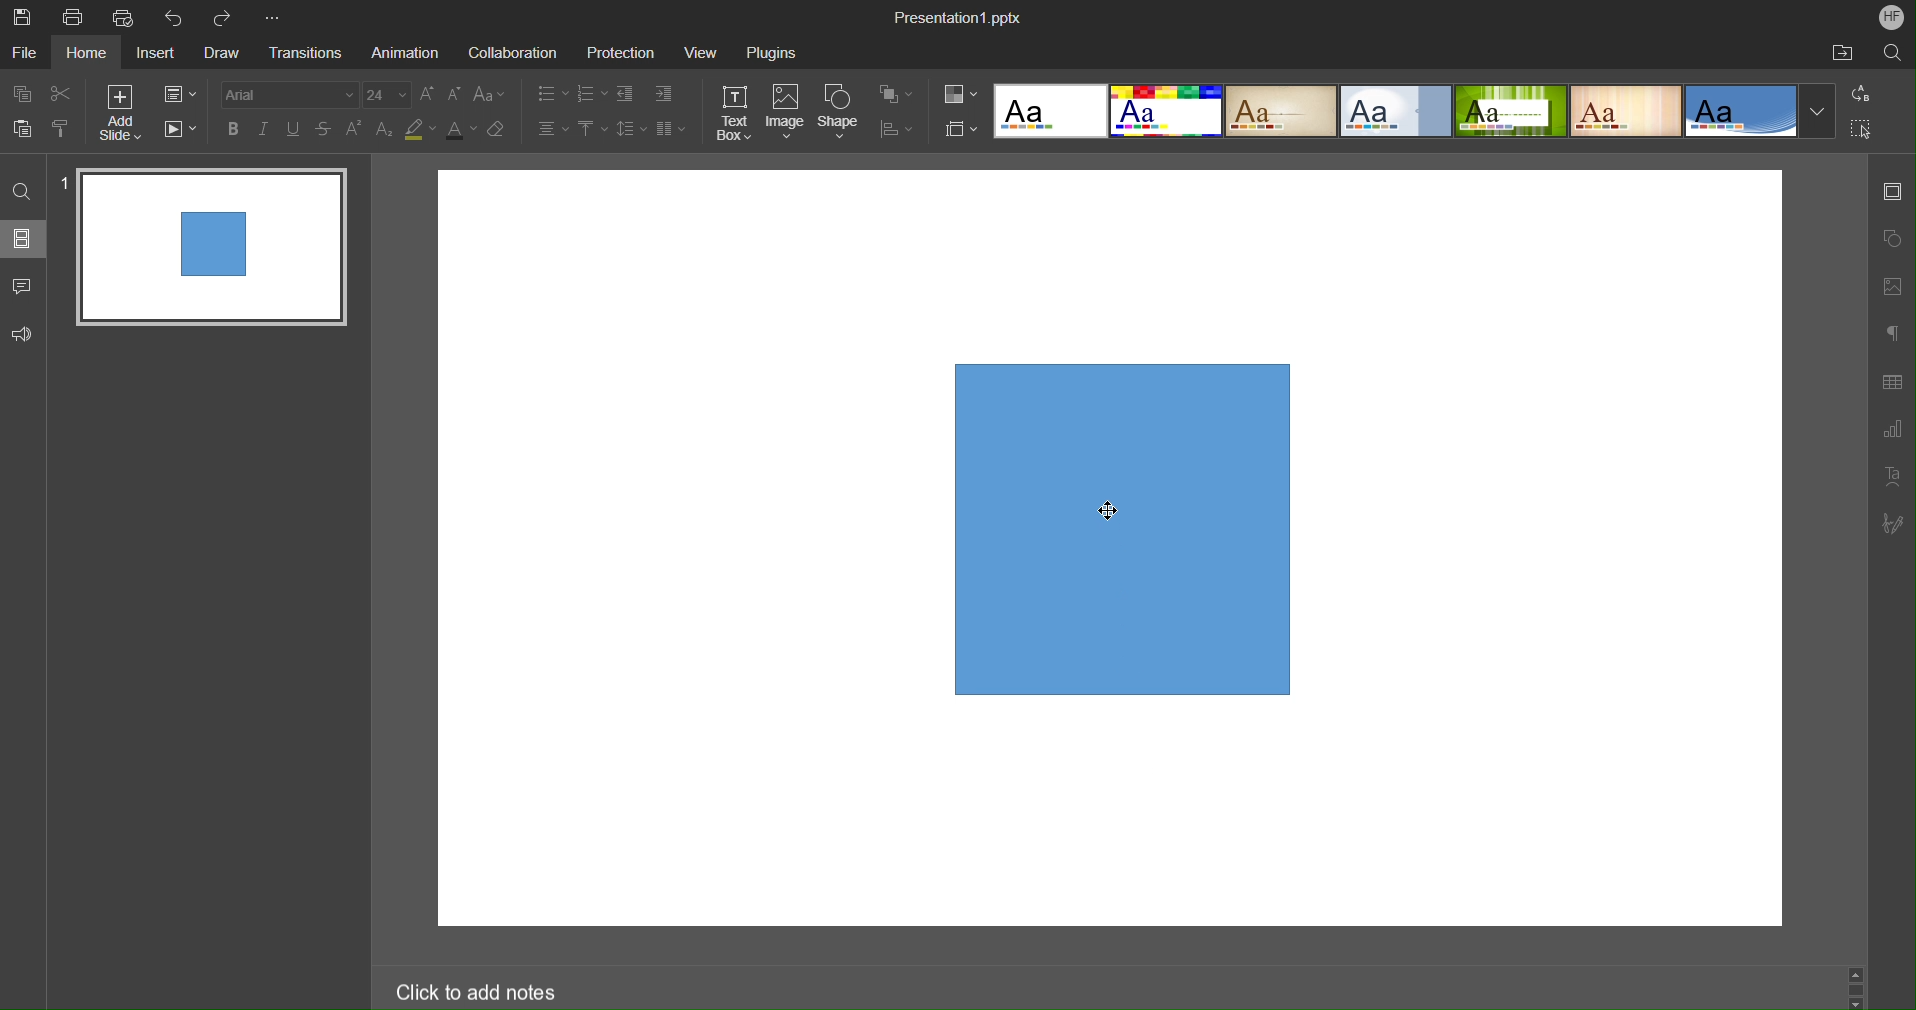 The height and width of the screenshot is (1010, 1916). Describe the element at coordinates (386, 96) in the screenshot. I see `Font Size` at that location.